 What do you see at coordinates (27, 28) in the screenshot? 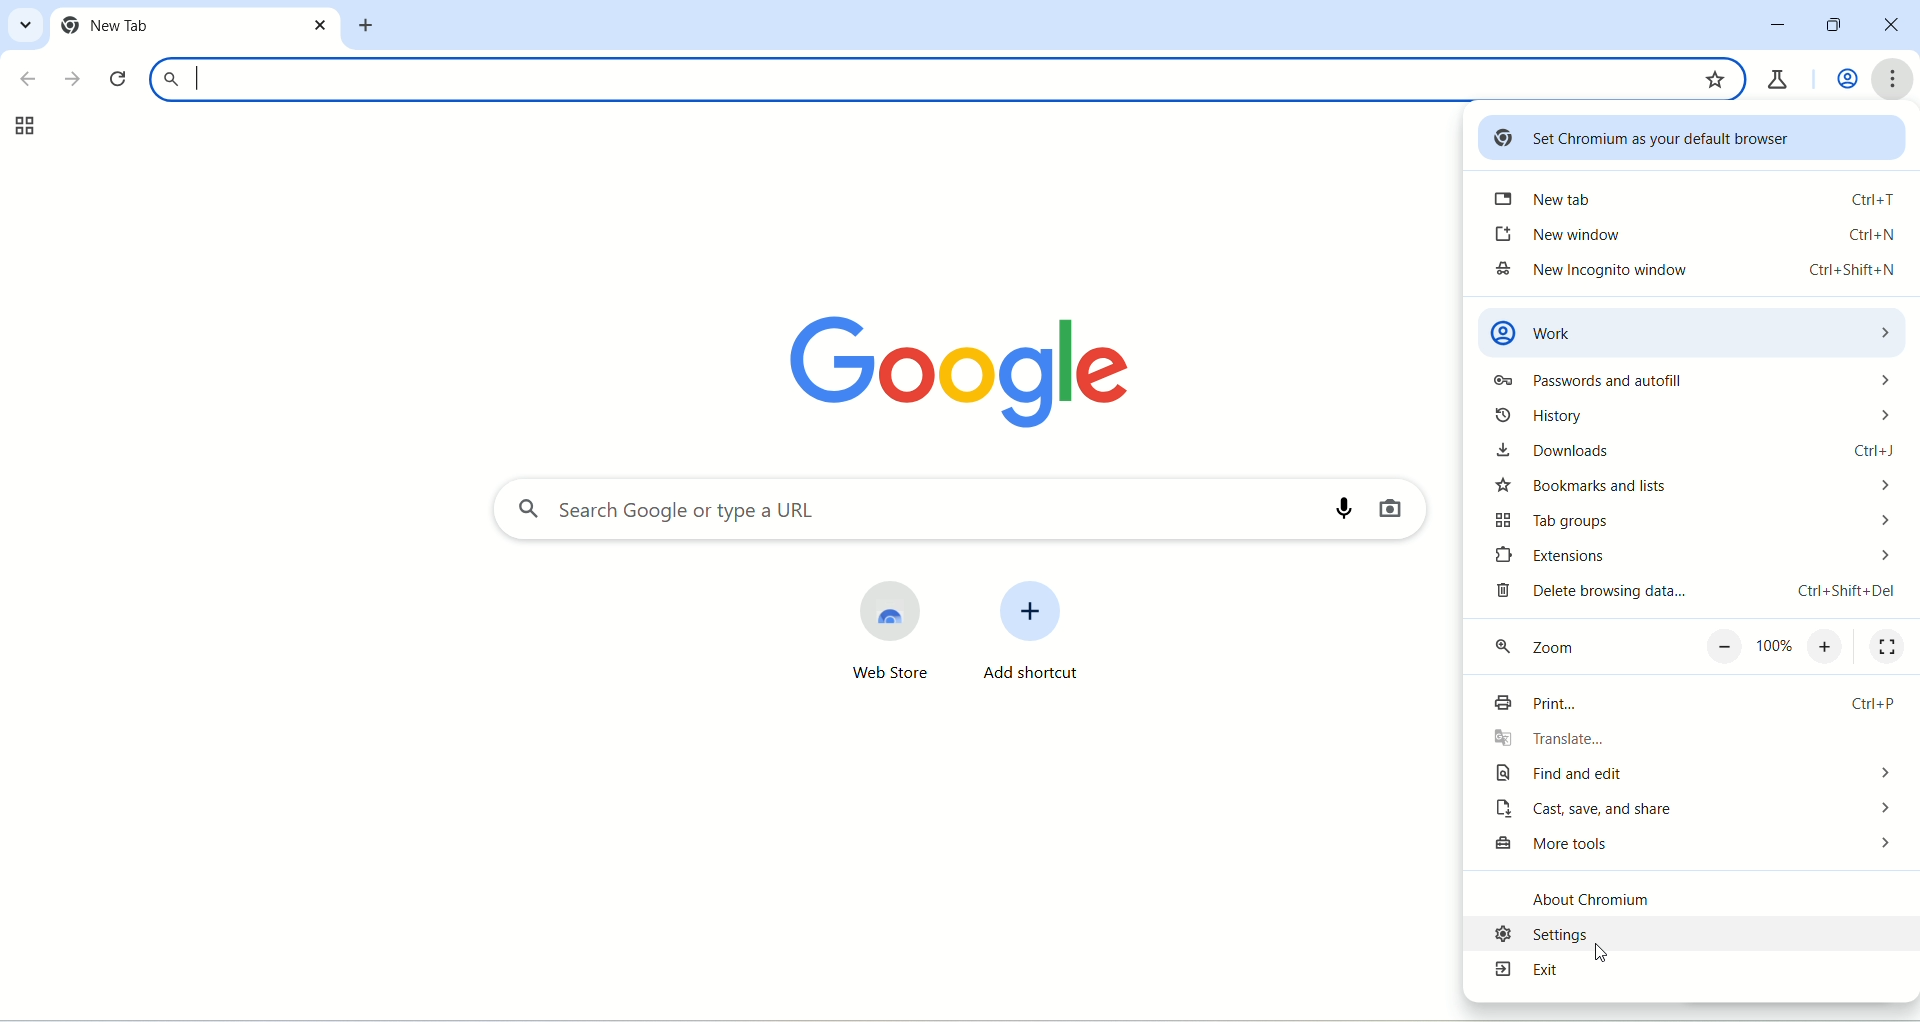
I see `search tabs` at bounding box center [27, 28].